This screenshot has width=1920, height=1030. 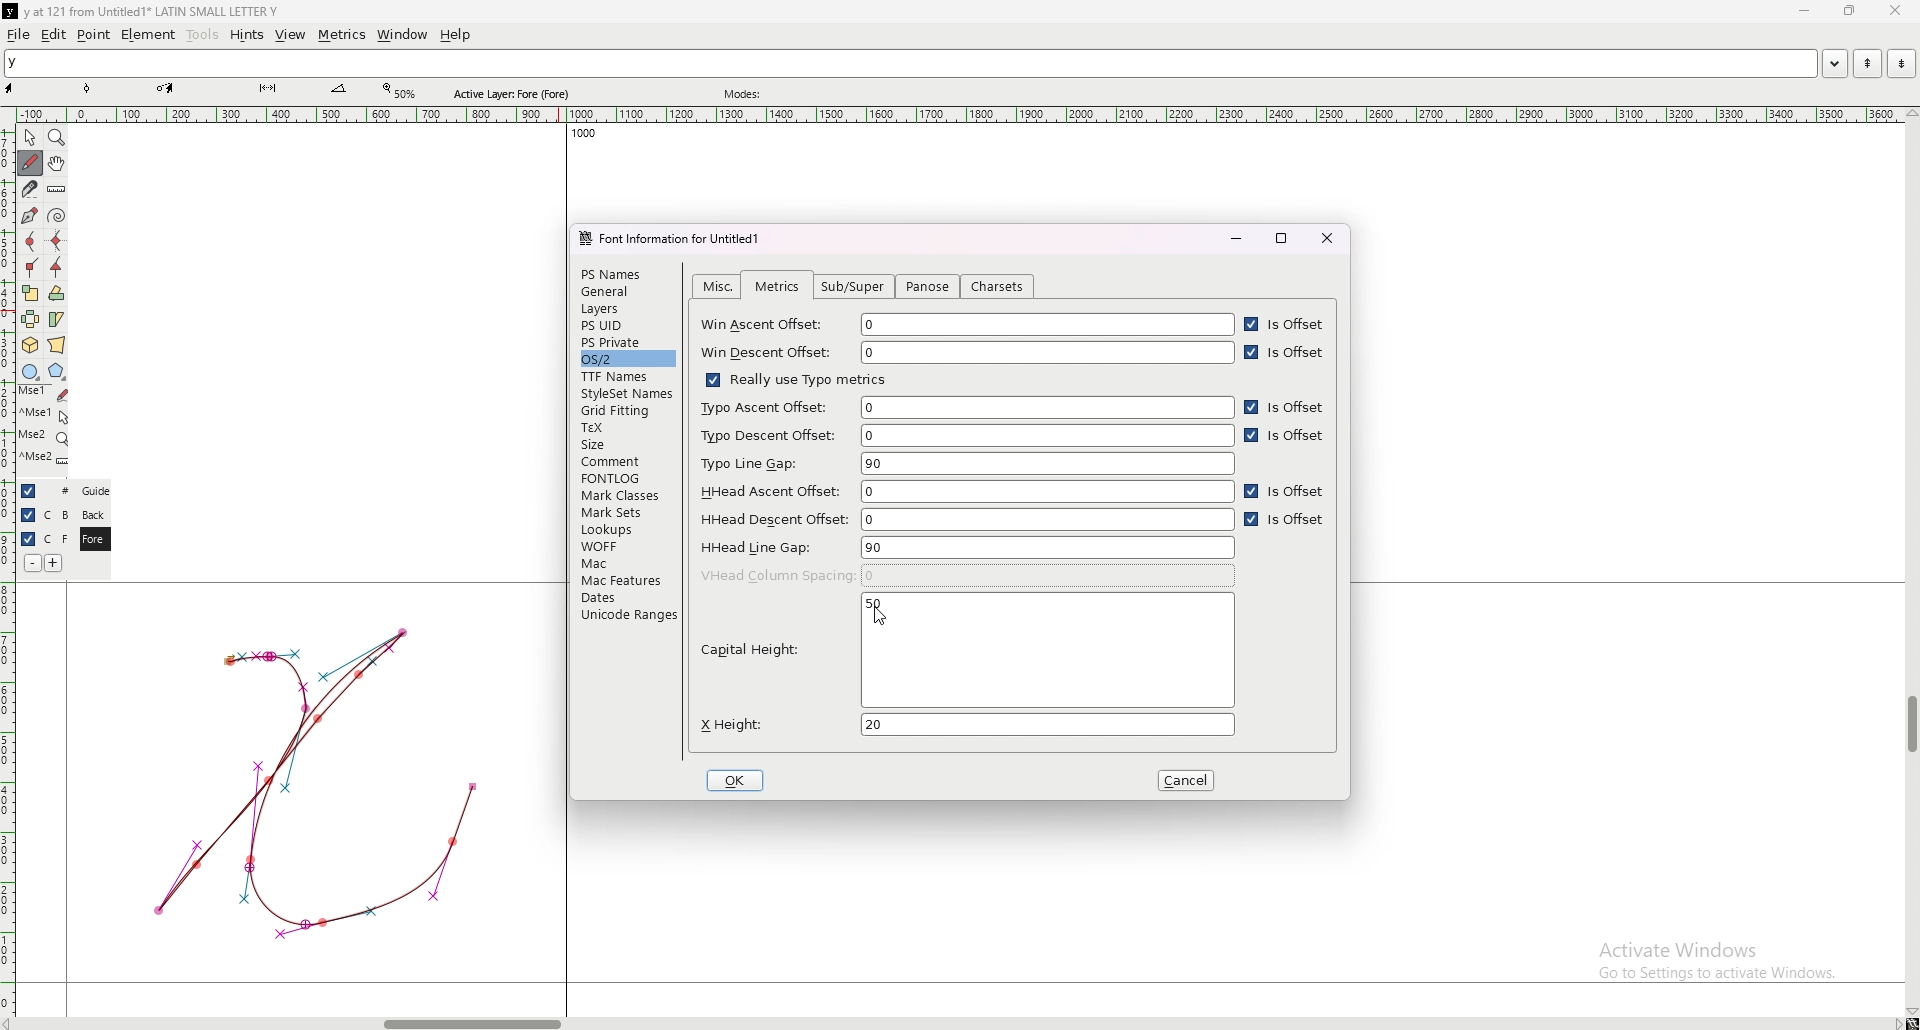 I want to click on horizontal scale, so click(x=960, y=115).